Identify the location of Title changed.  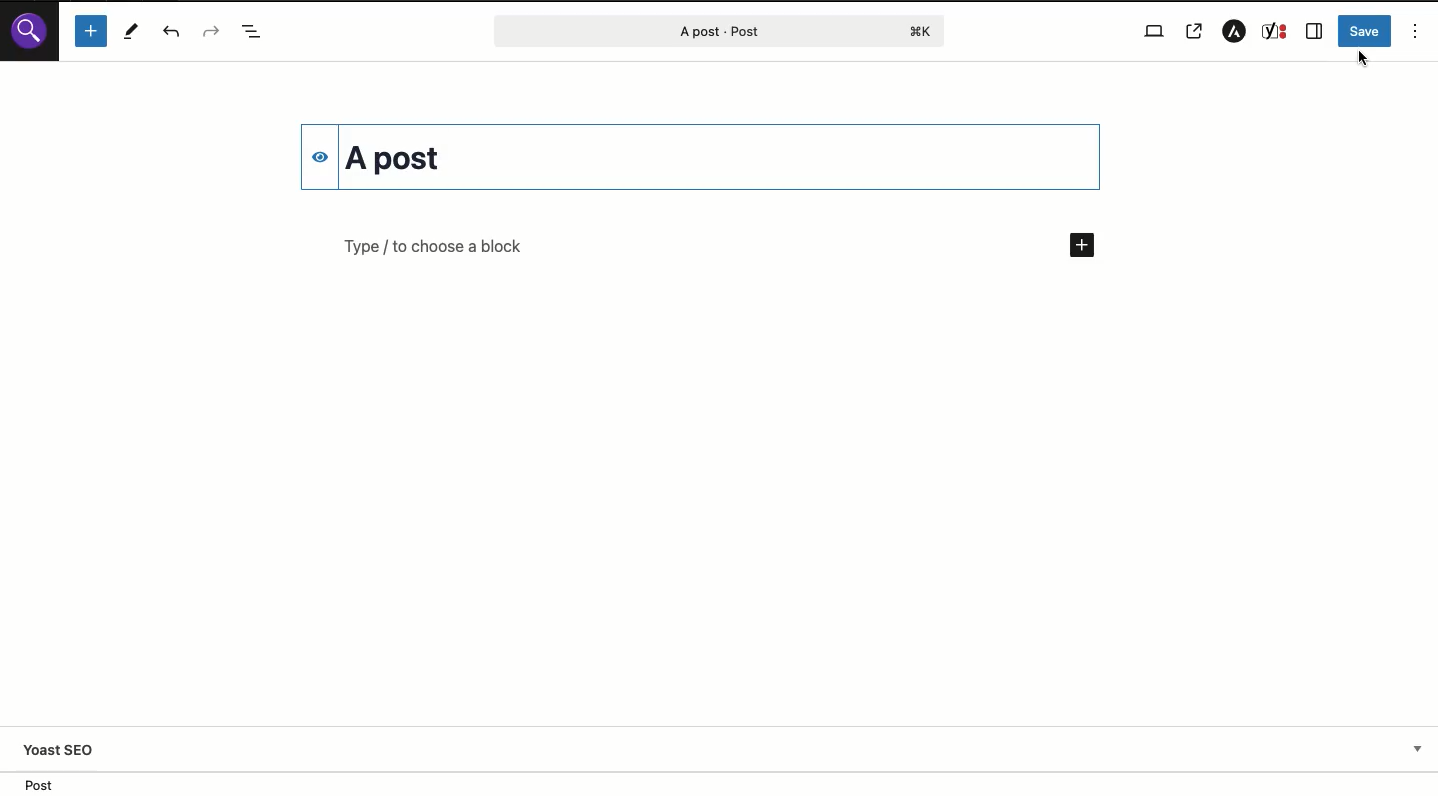
(403, 162).